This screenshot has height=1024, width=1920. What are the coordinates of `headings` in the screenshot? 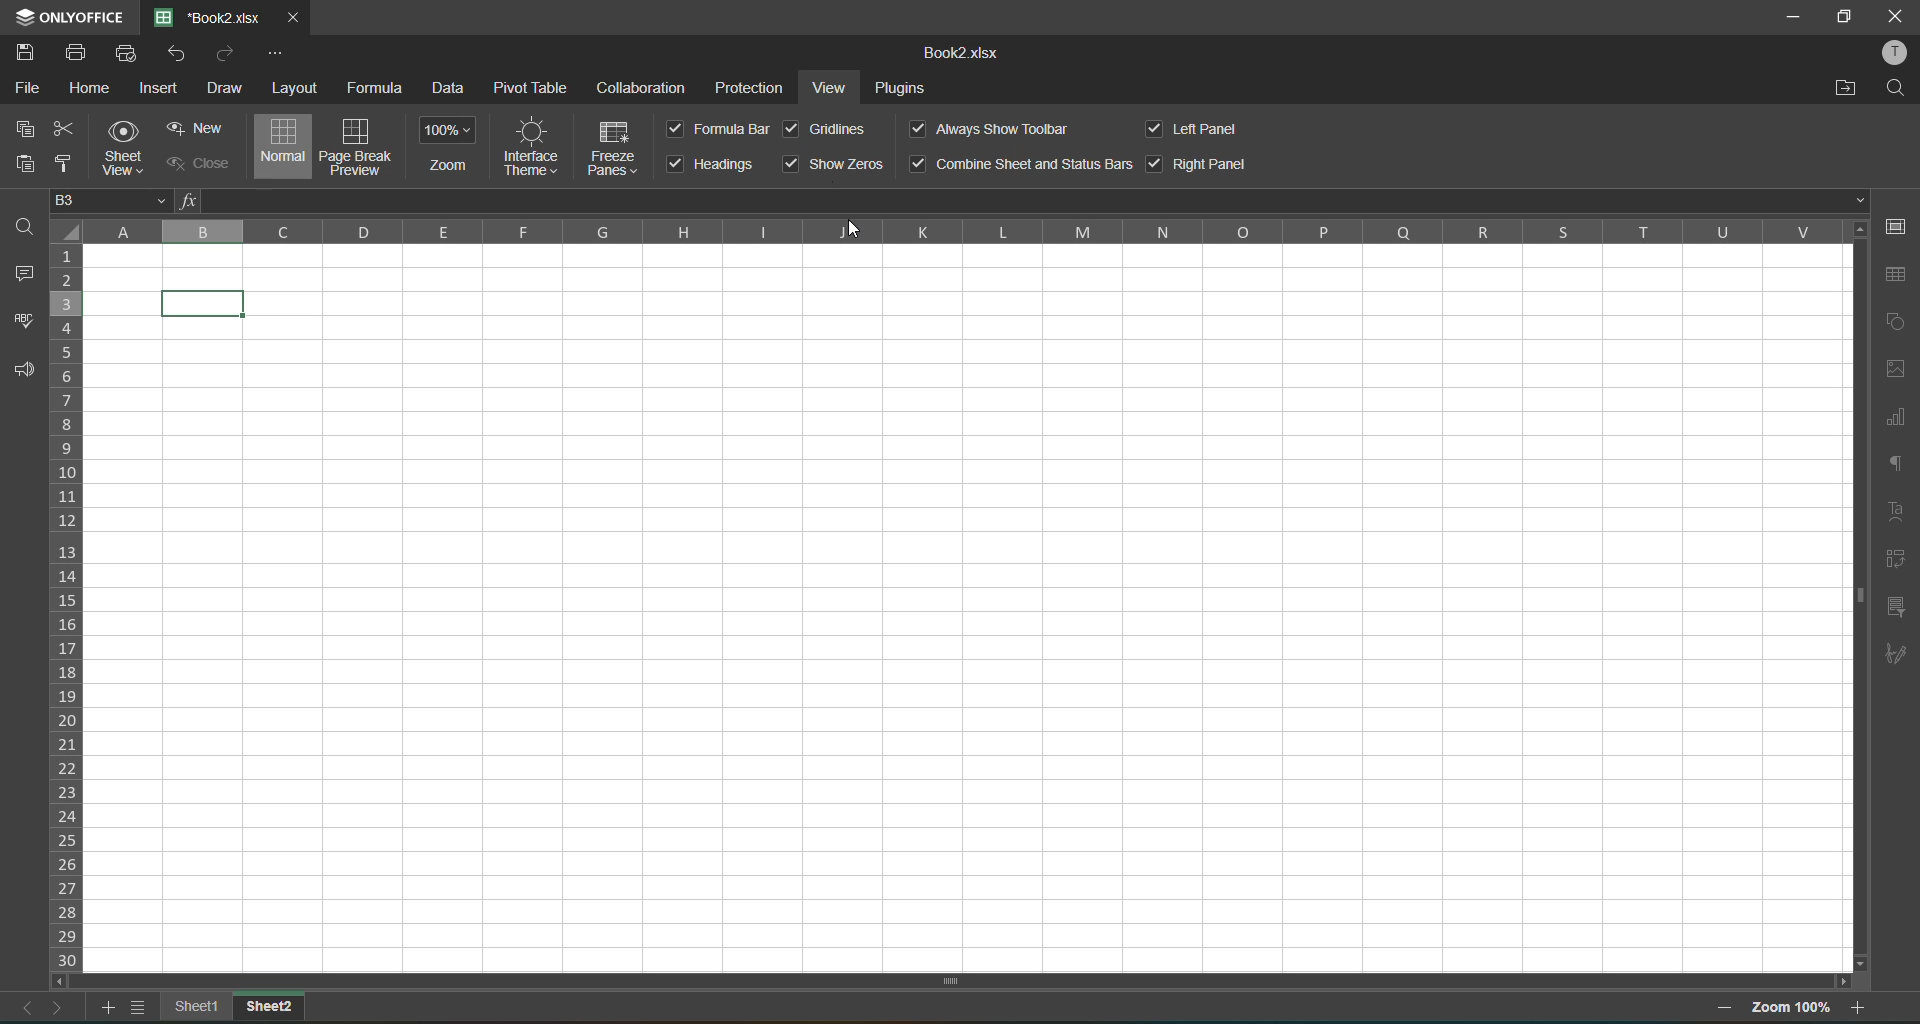 It's located at (714, 164).